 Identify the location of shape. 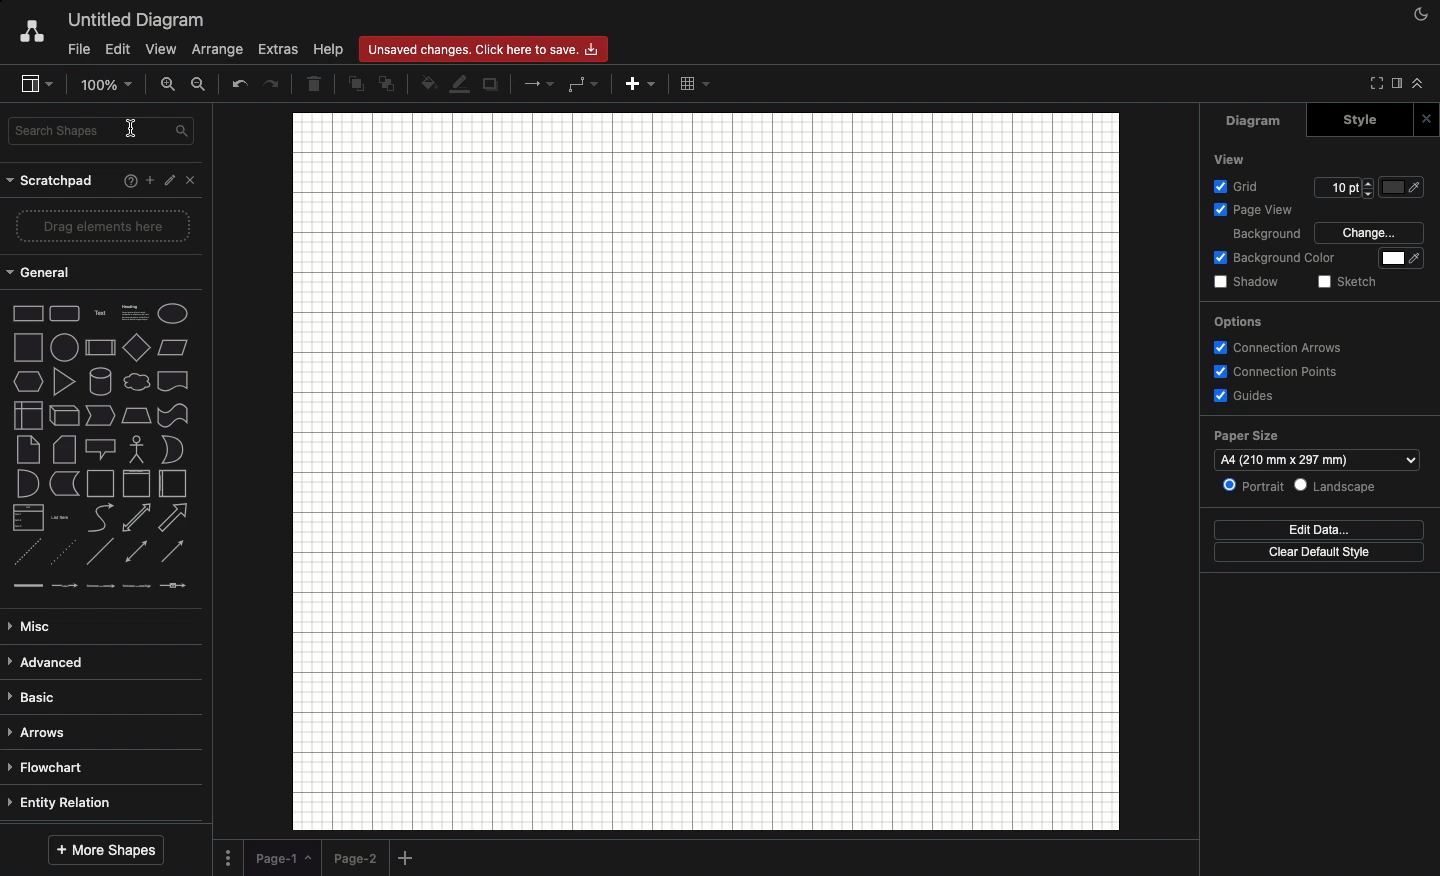
(102, 450).